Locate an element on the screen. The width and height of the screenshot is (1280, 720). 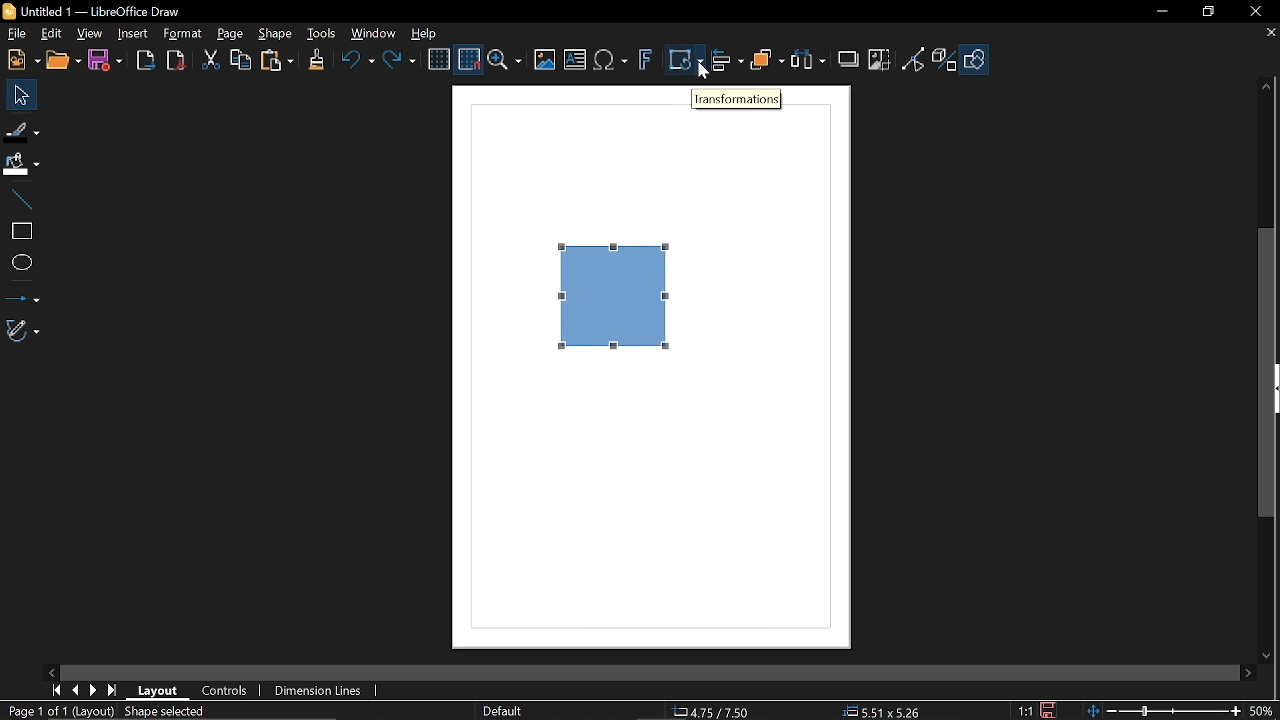
Ellipse is located at coordinates (20, 262).